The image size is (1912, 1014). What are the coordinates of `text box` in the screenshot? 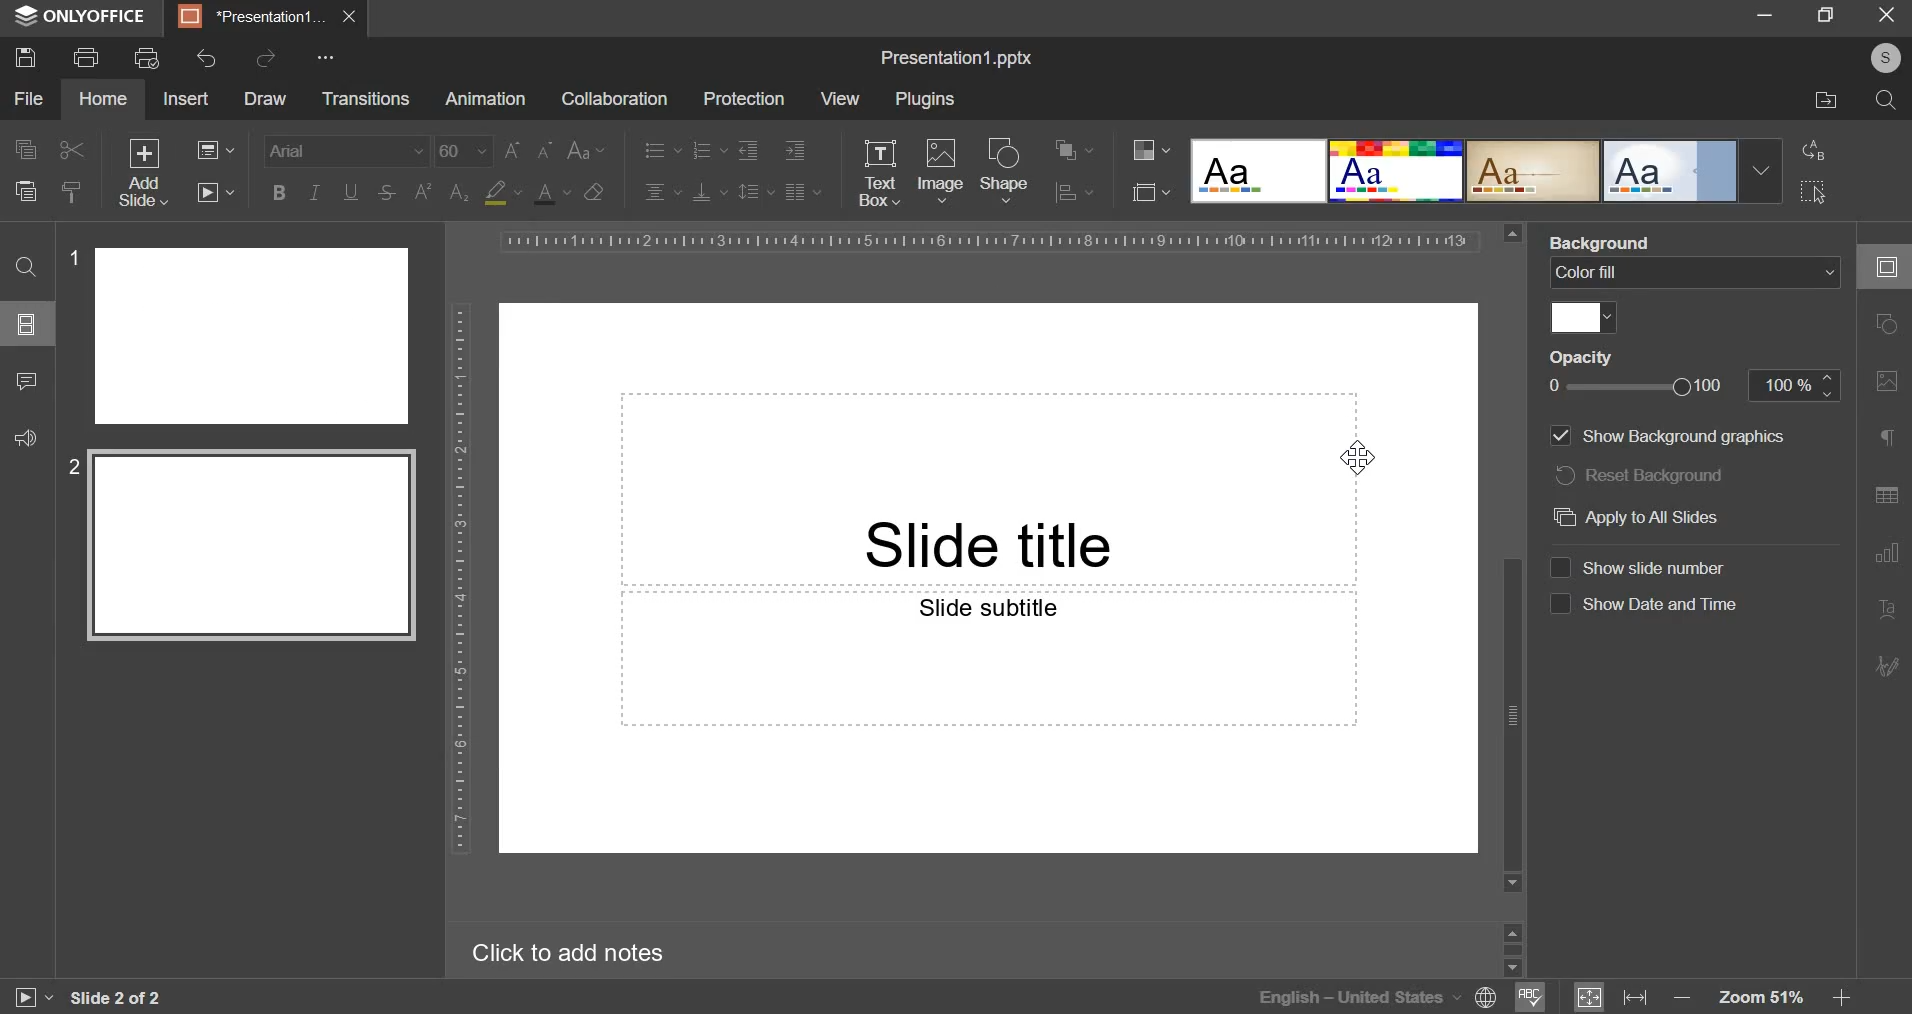 It's located at (878, 173).